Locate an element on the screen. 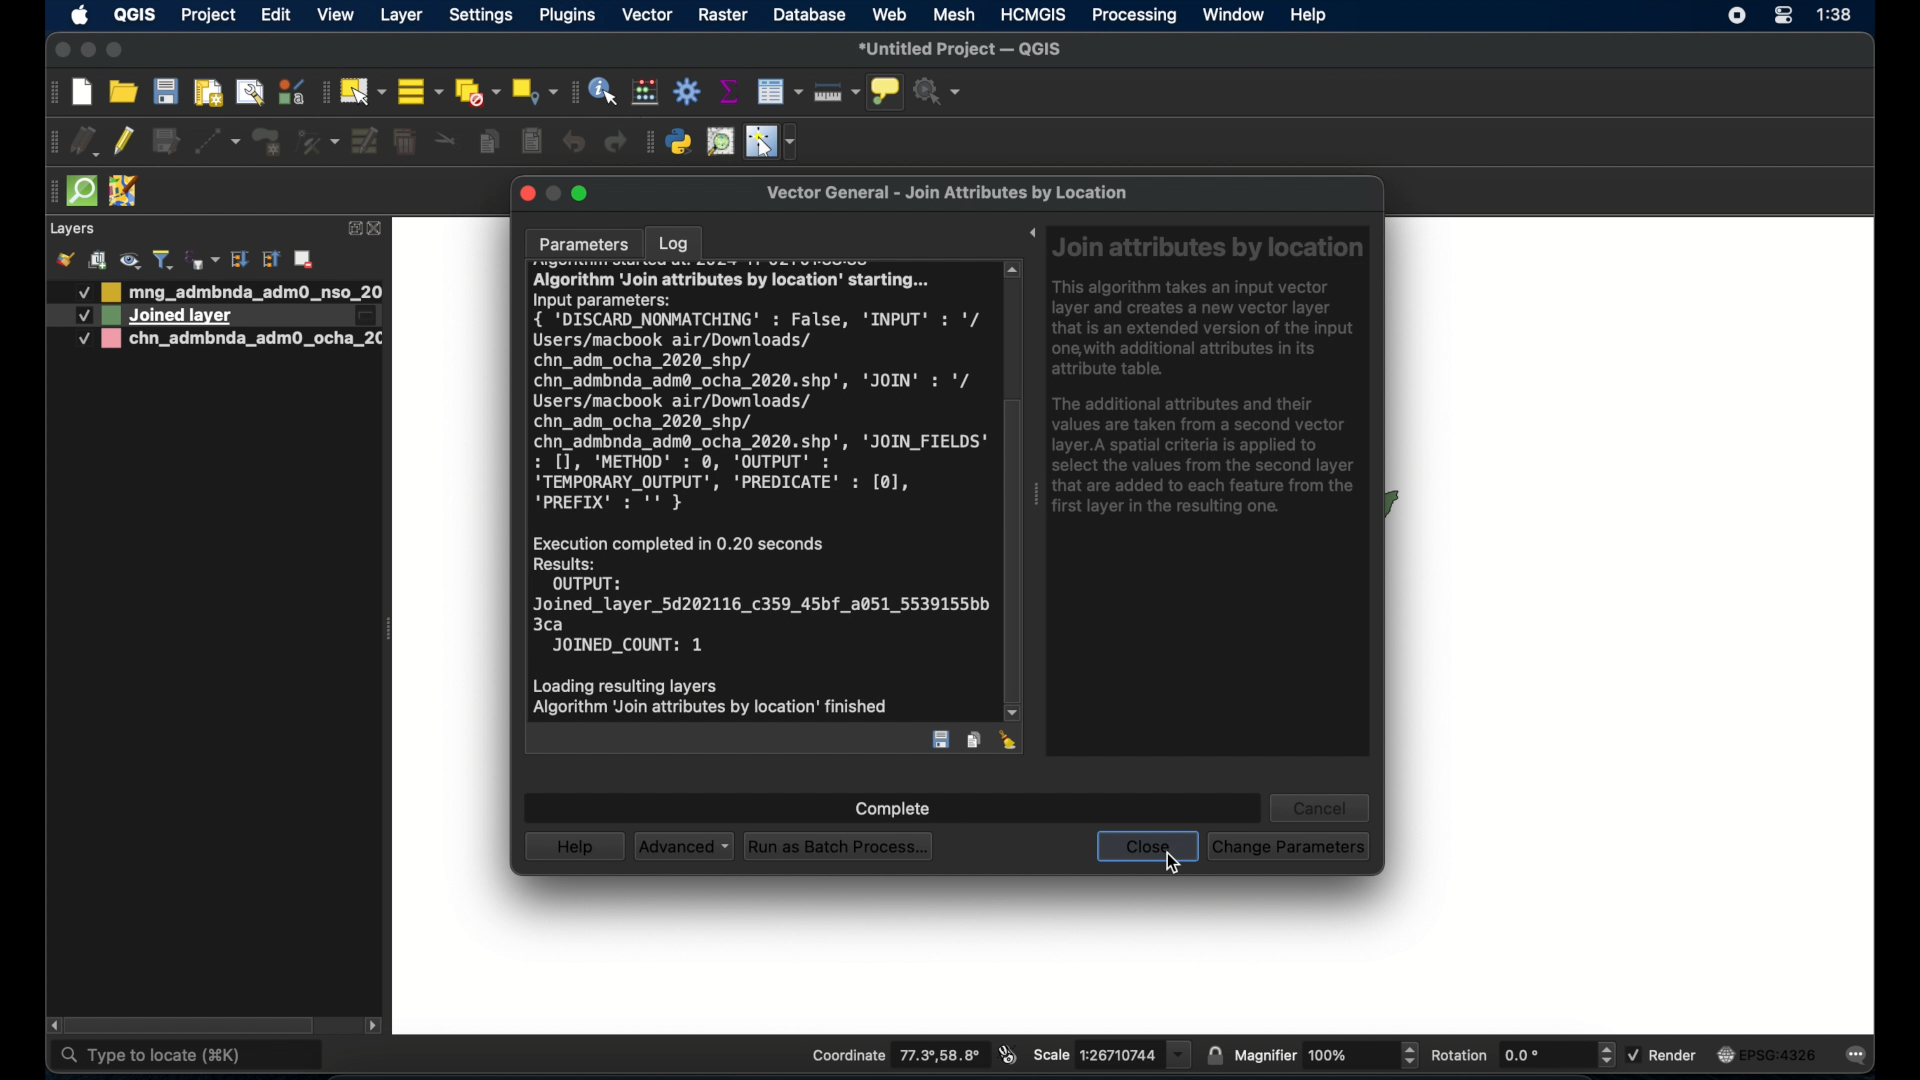 This screenshot has height=1080, width=1920. untitled project - QGIS is located at coordinates (962, 51).